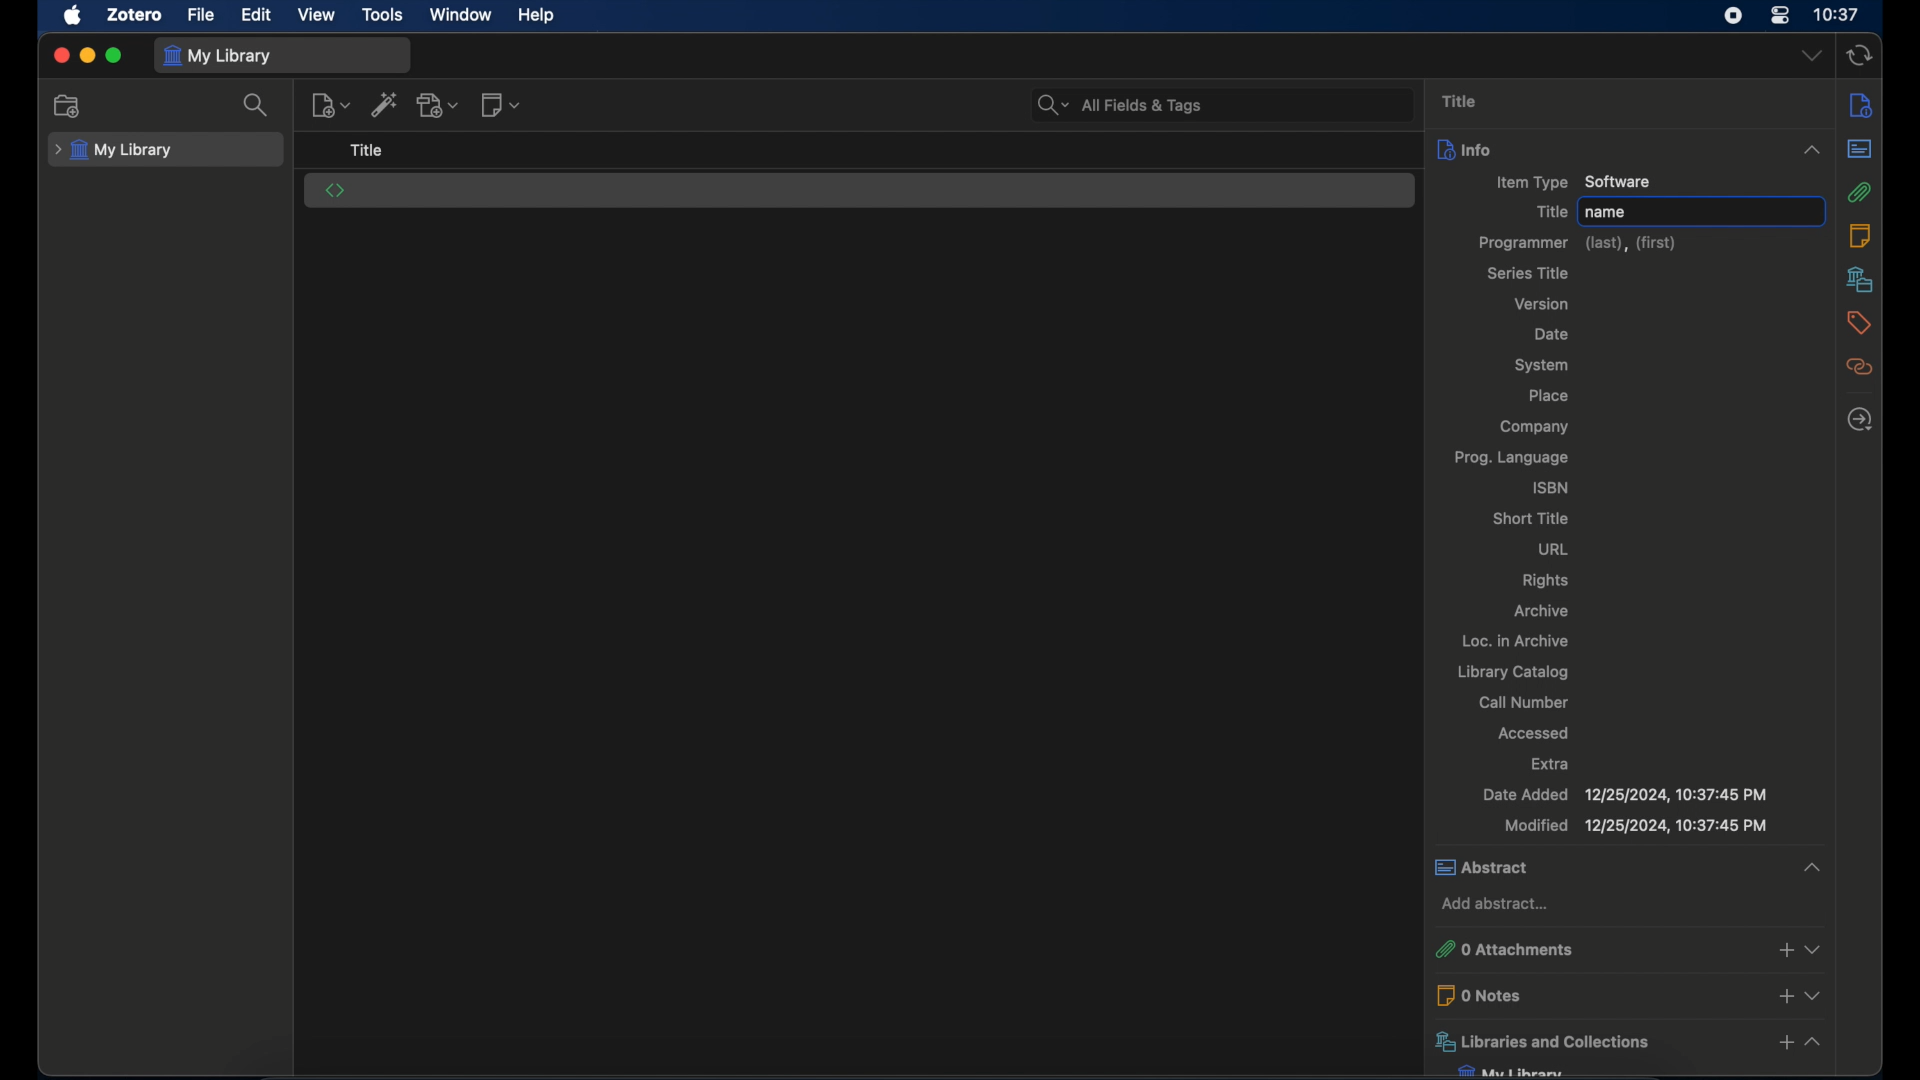 The width and height of the screenshot is (1920, 1080). Describe the element at coordinates (86, 57) in the screenshot. I see `minimize` at that location.